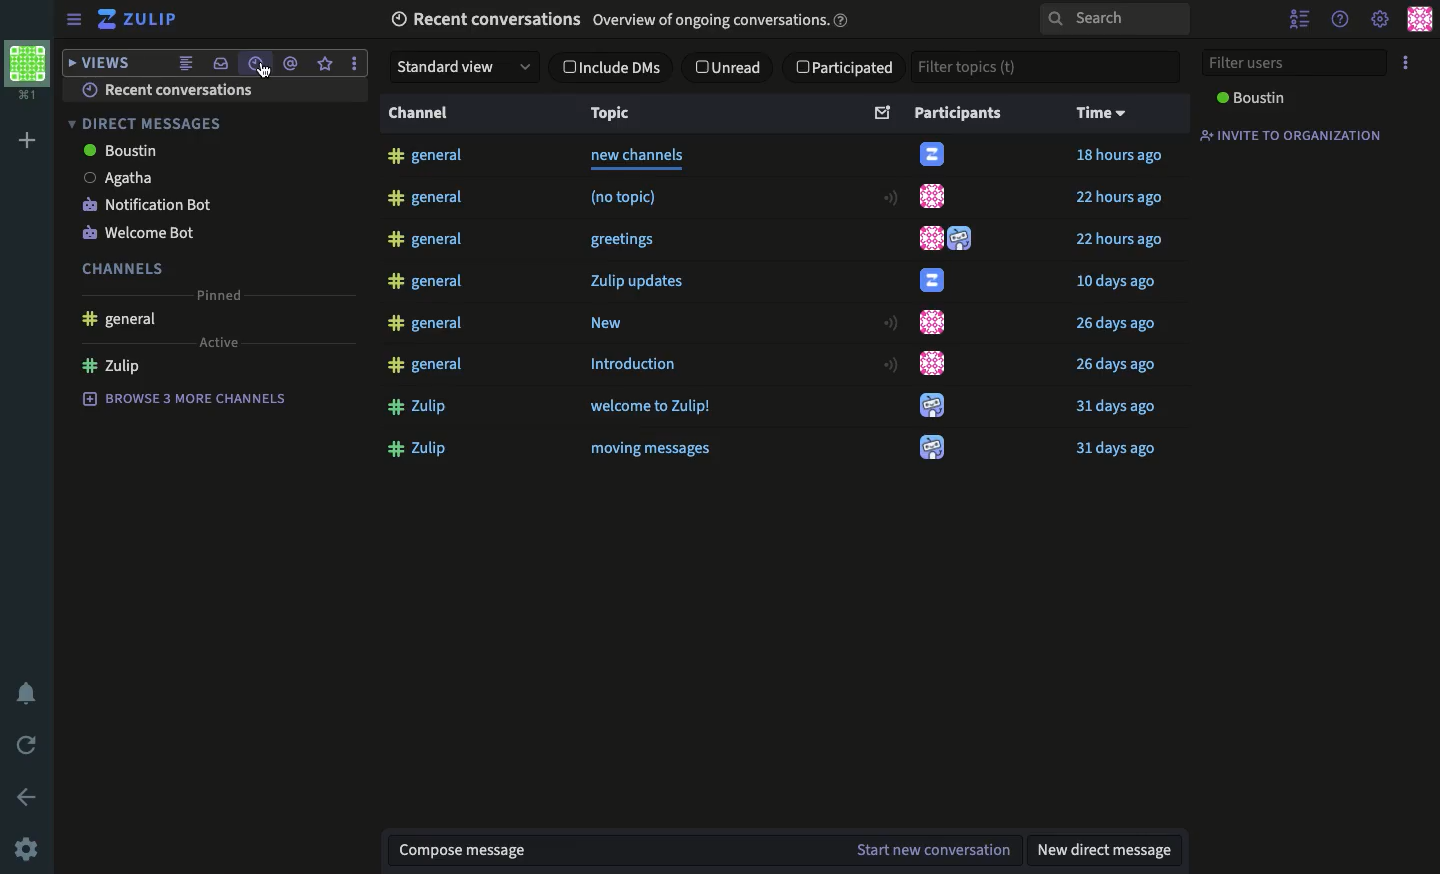 The image size is (1440, 874). What do you see at coordinates (170, 91) in the screenshot?
I see `recent conversation` at bounding box center [170, 91].